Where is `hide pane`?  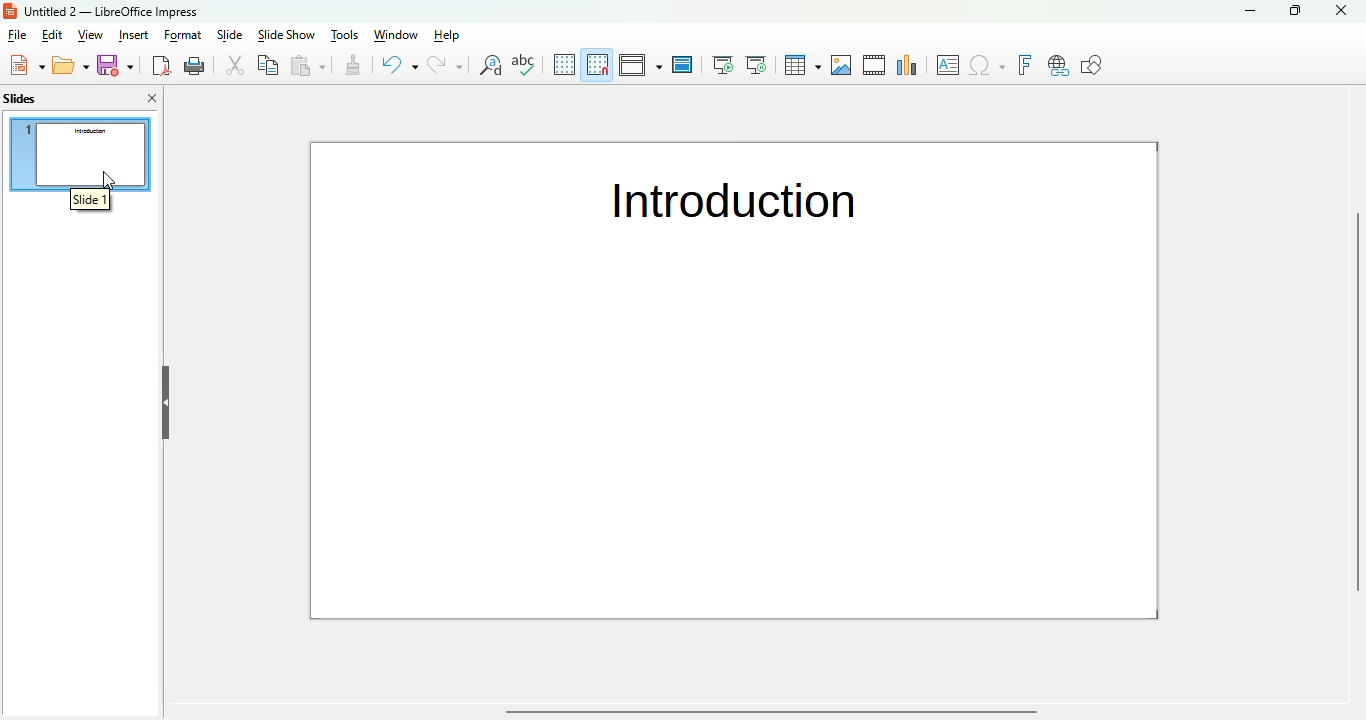 hide pane is located at coordinates (166, 404).